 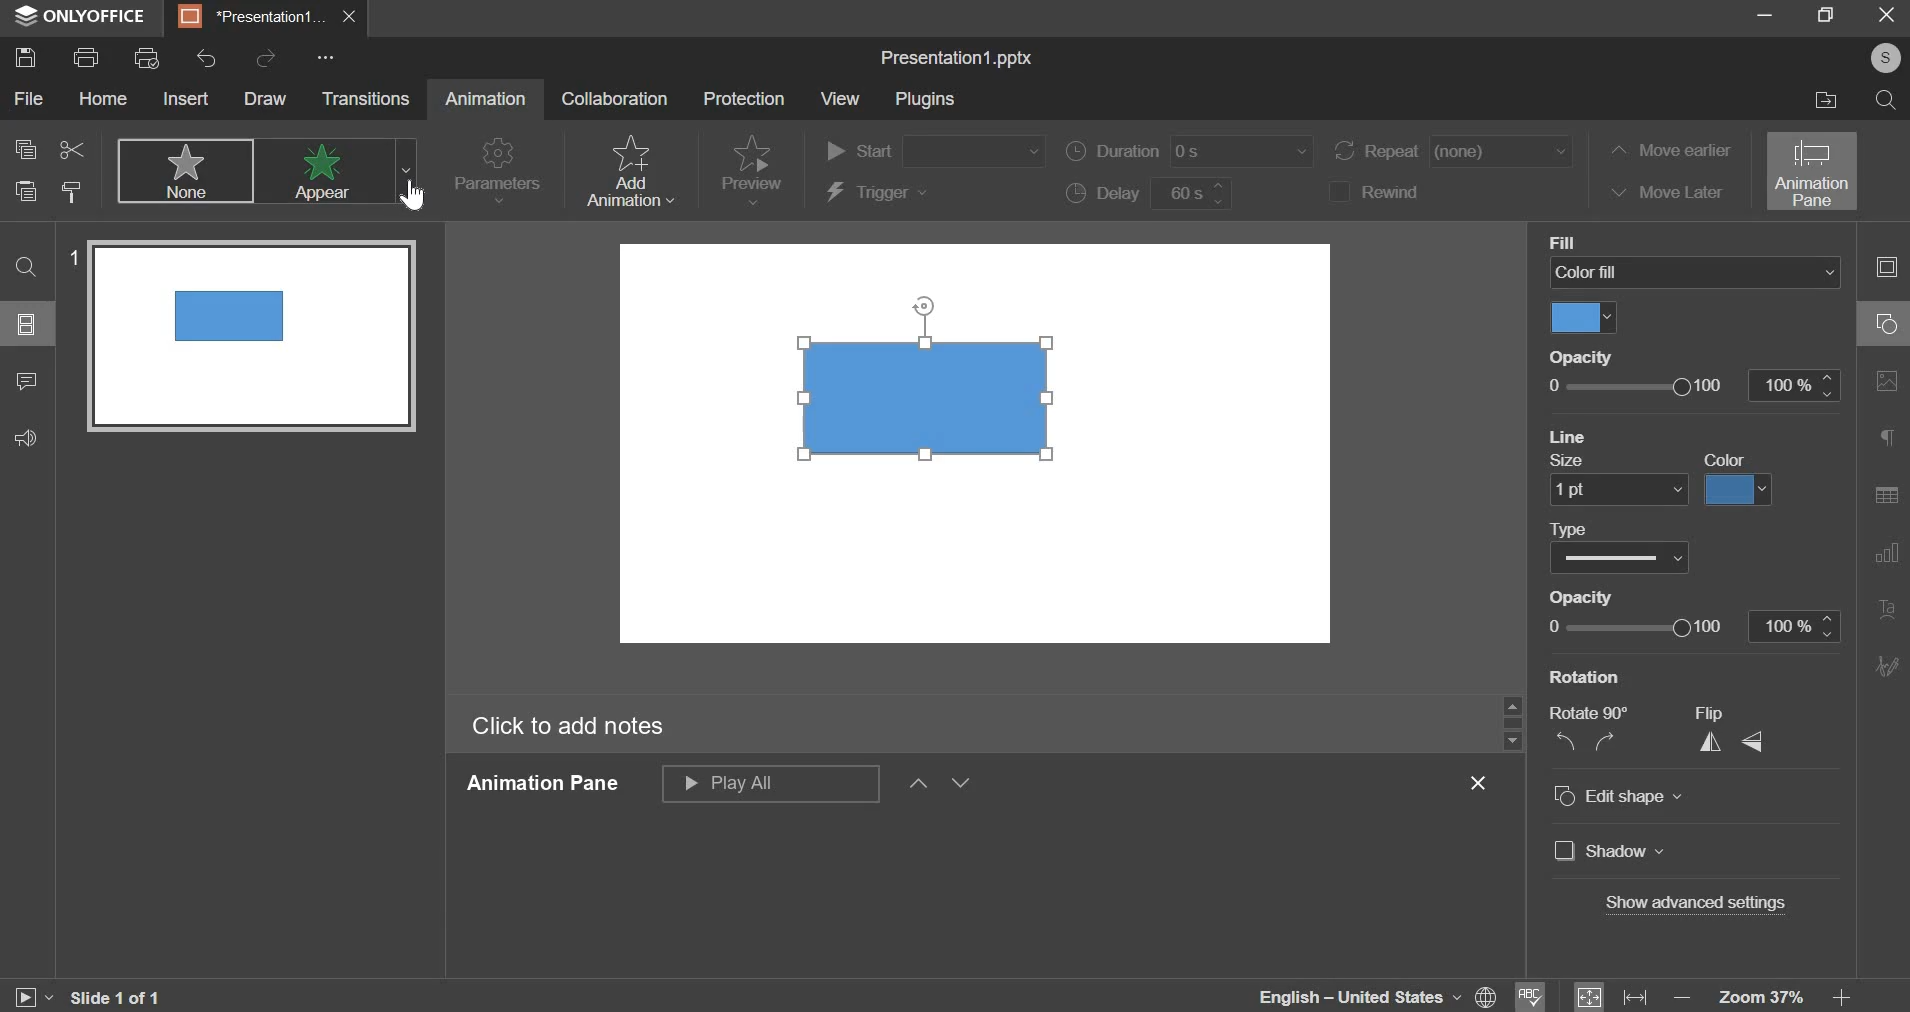 What do you see at coordinates (1633, 995) in the screenshot?
I see `fit to width` at bounding box center [1633, 995].